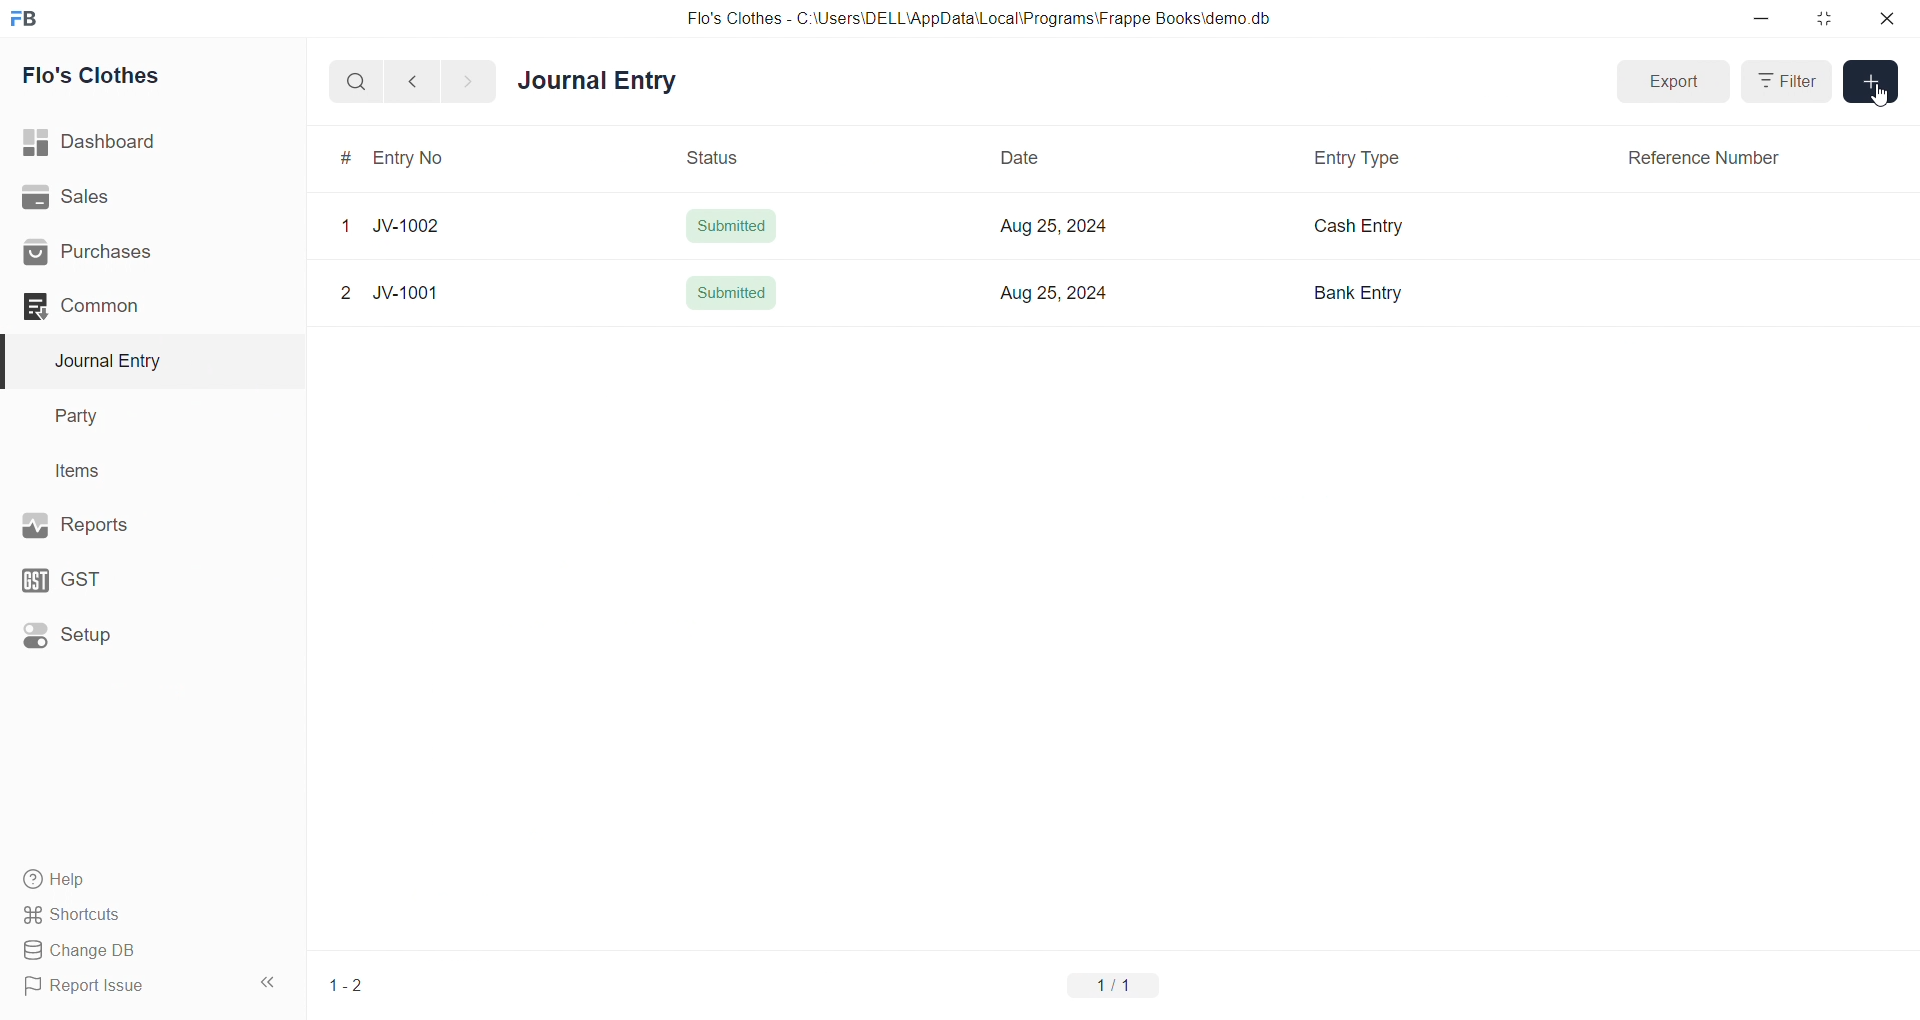 Image resolution: width=1920 pixels, height=1020 pixels. I want to click on Entry Type, so click(1357, 157).